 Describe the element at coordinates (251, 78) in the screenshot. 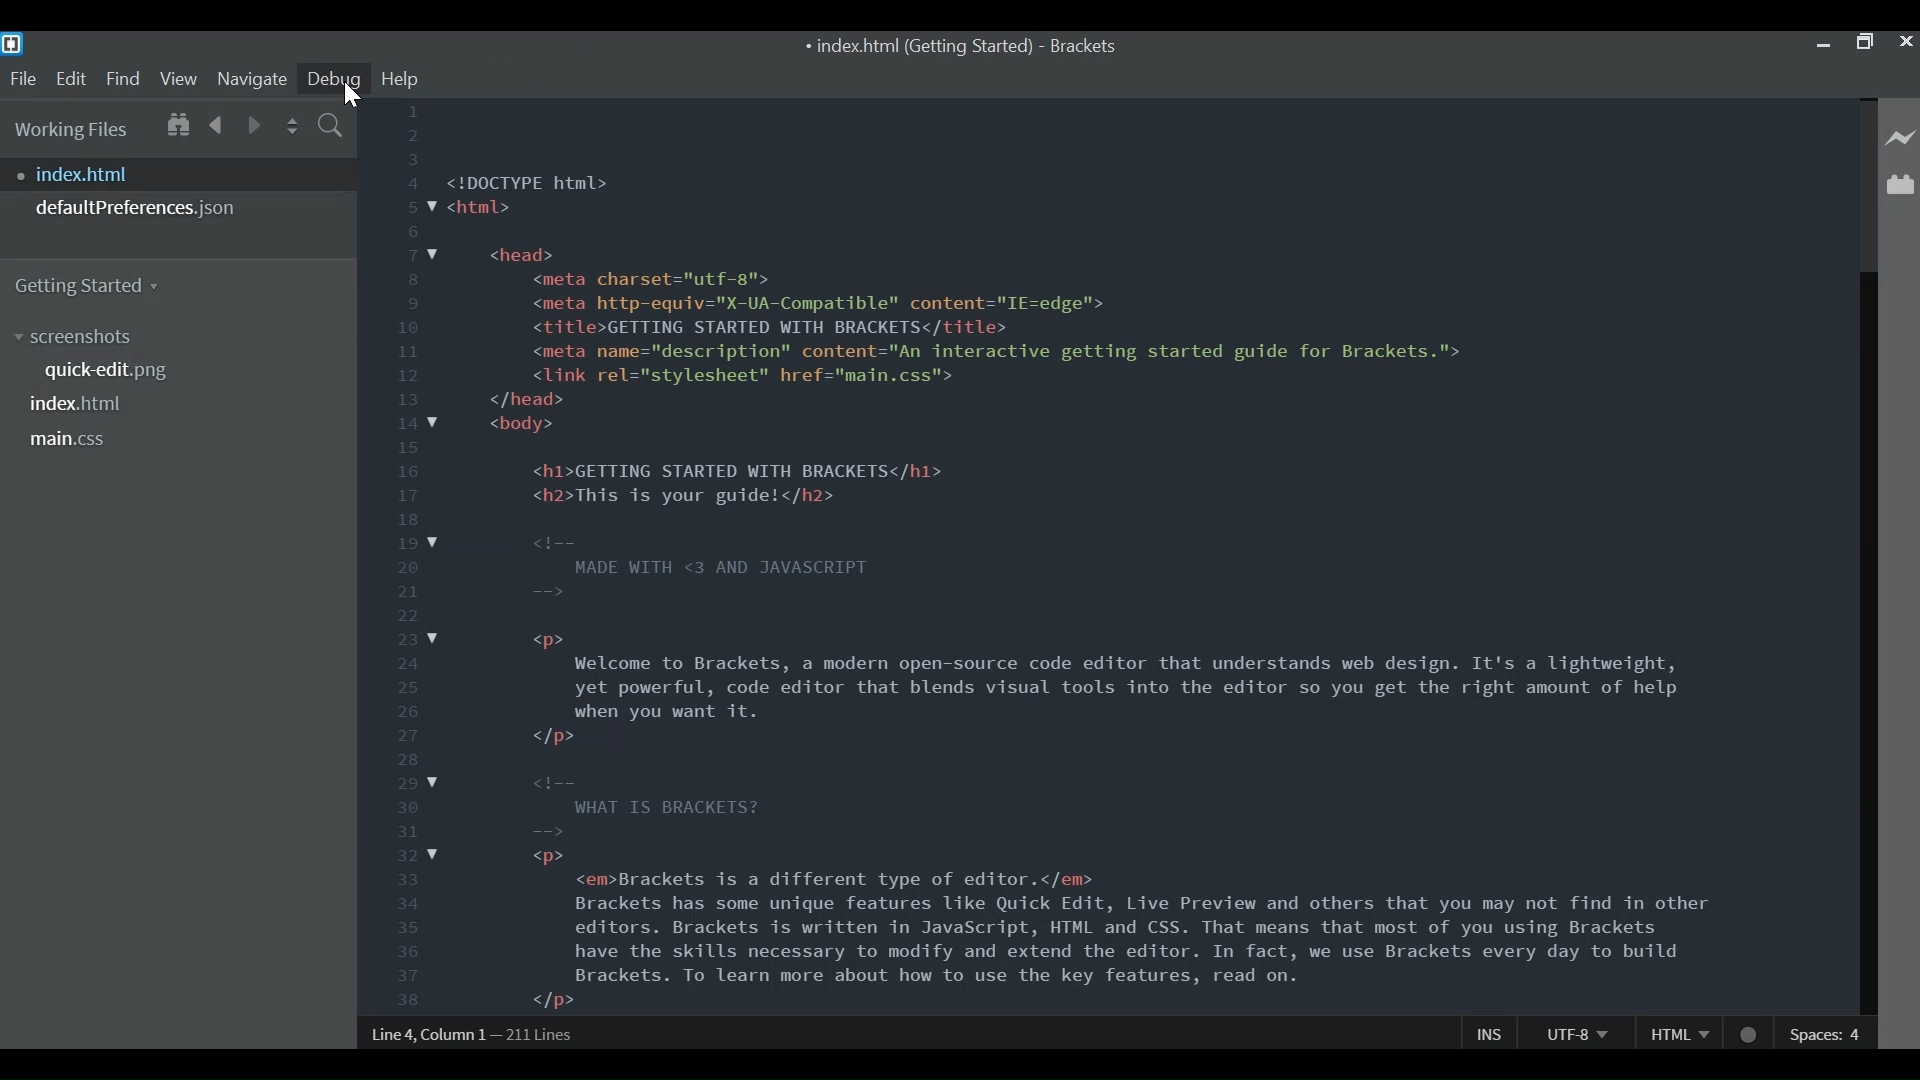

I see `Navigate` at that location.